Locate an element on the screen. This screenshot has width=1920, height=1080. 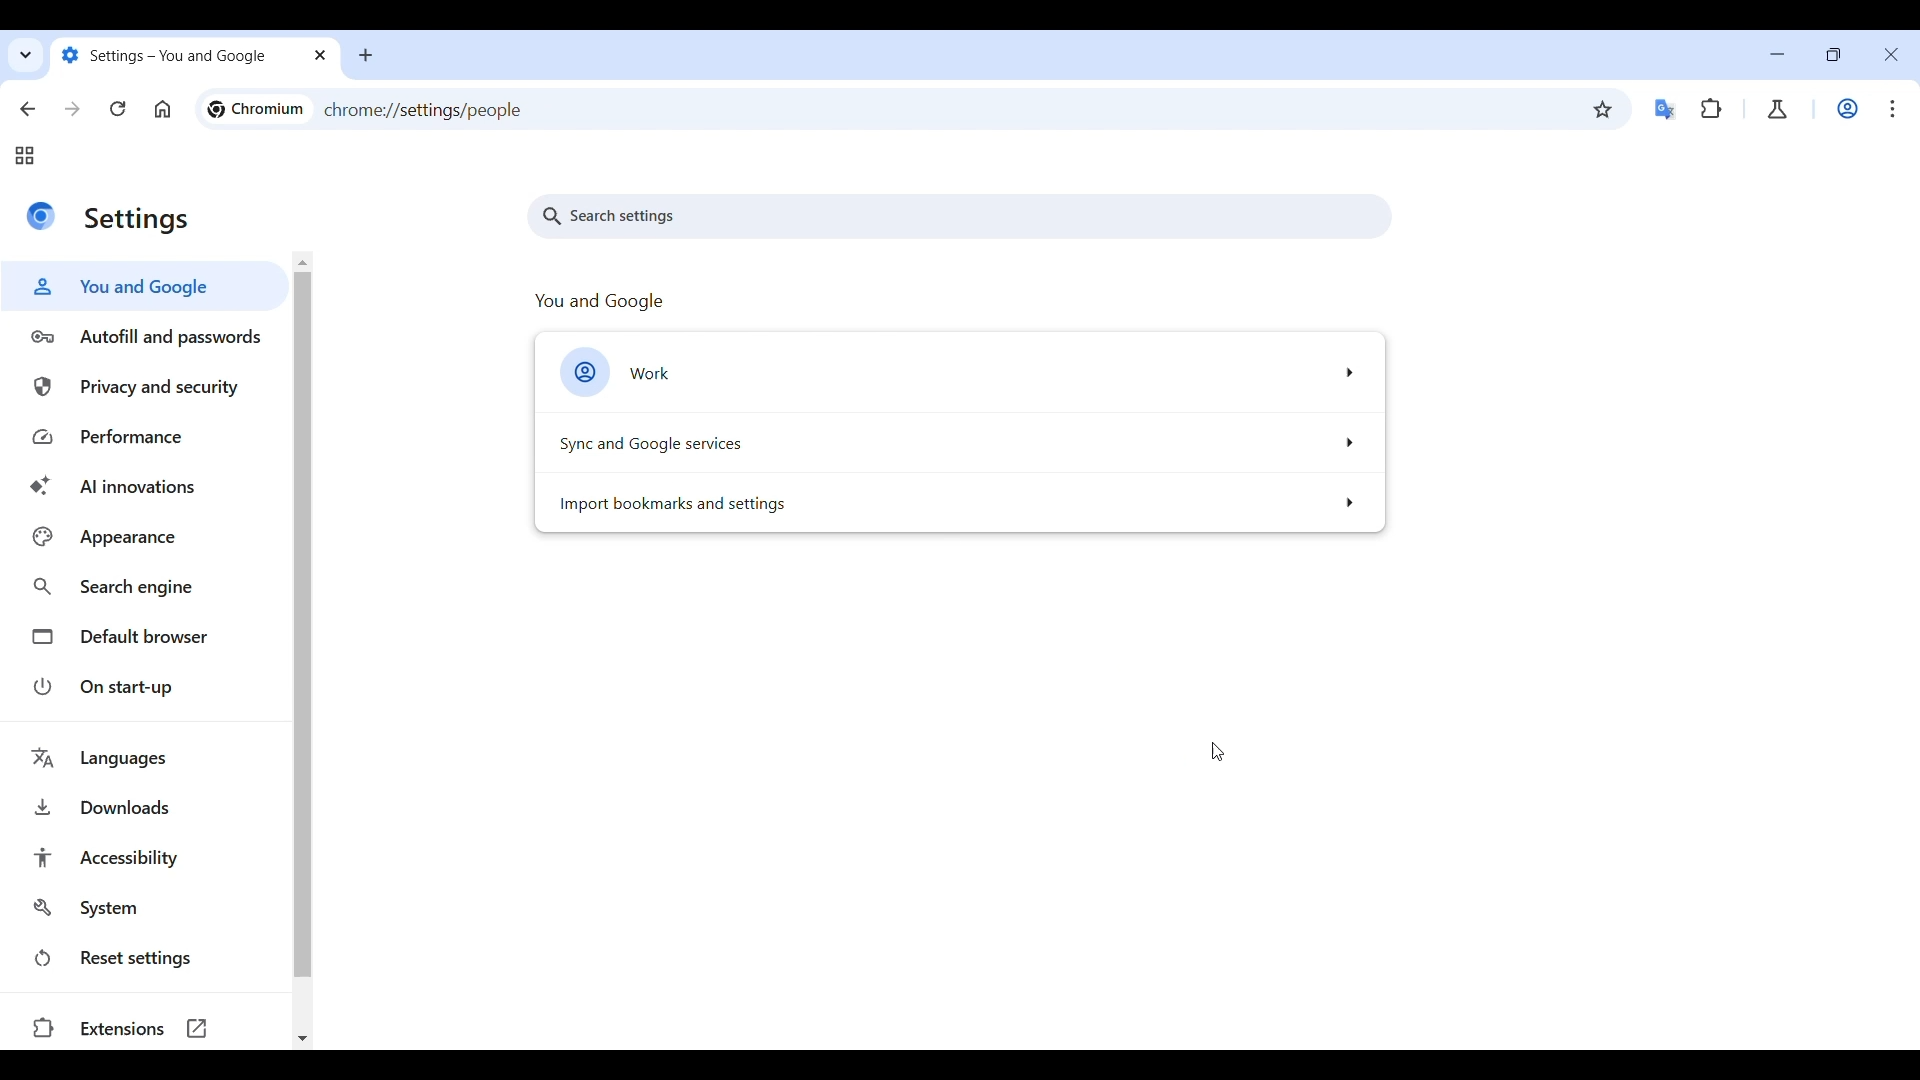
Accessibility is located at coordinates (146, 859).